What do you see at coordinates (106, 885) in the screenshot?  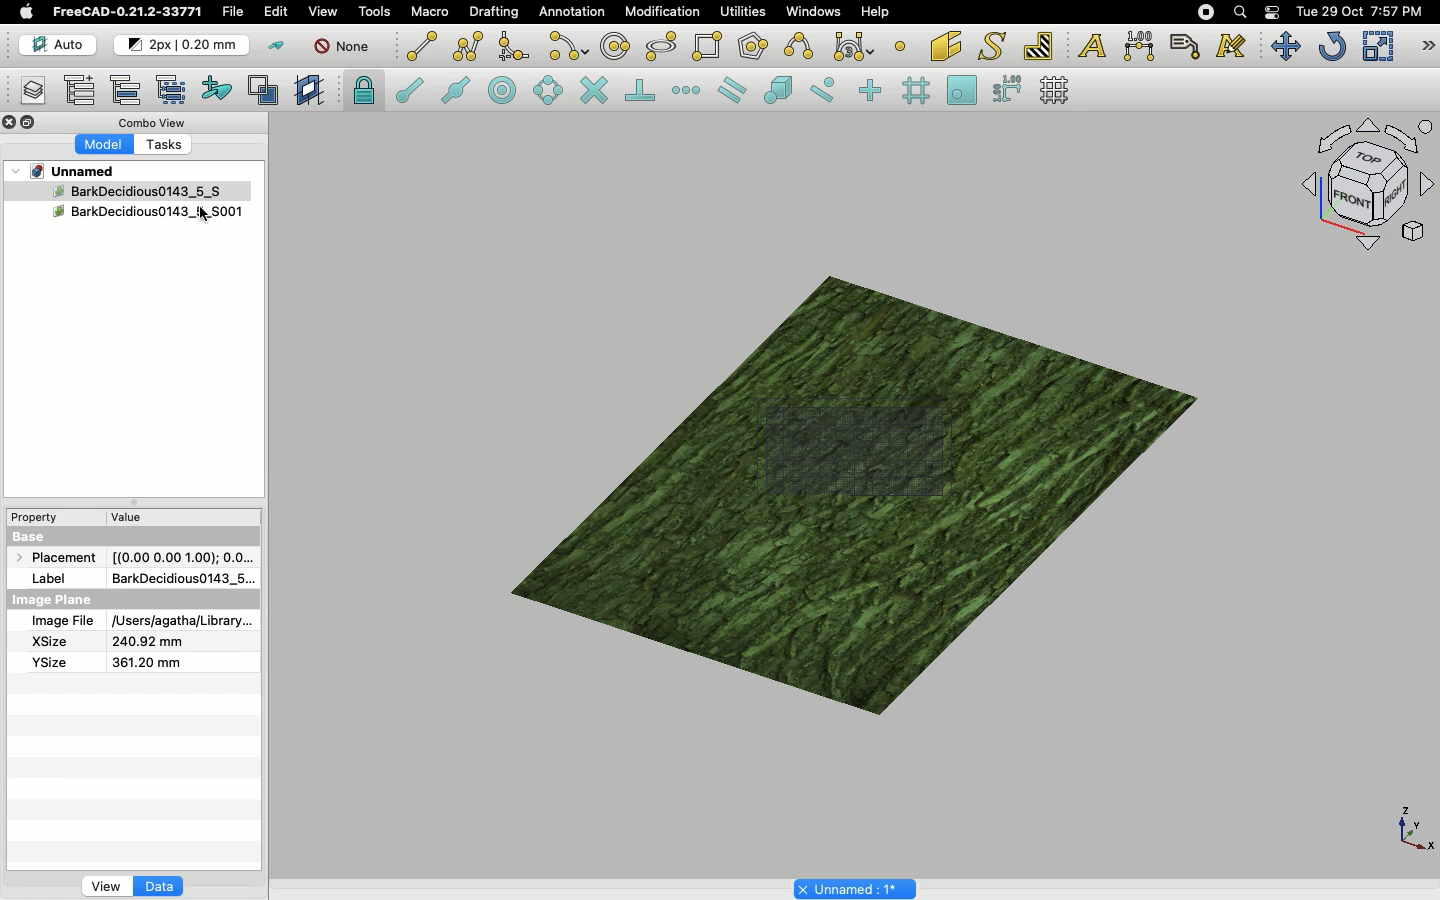 I see `View` at bounding box center [106, 885].